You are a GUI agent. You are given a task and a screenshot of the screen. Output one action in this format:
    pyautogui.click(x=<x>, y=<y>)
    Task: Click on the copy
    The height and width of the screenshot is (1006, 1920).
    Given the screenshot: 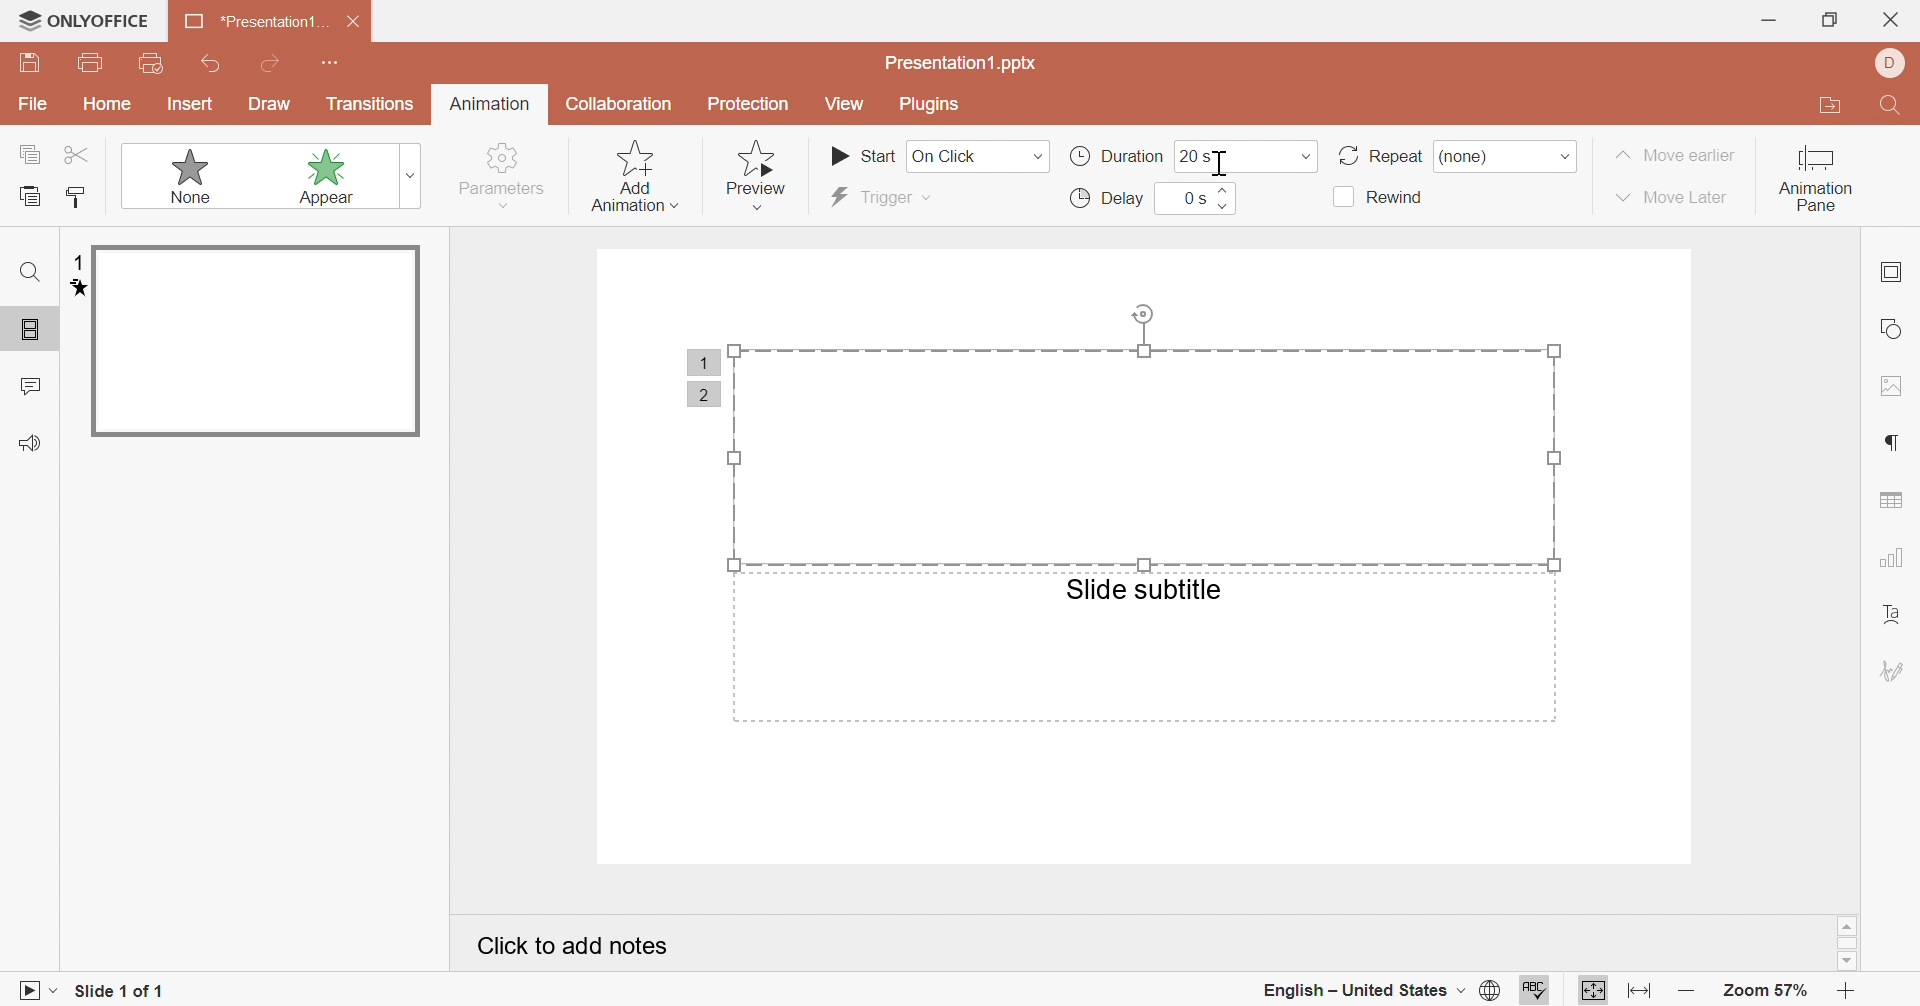 What is the action you would take?
    pyautogui.click(x=30, y=152)
    